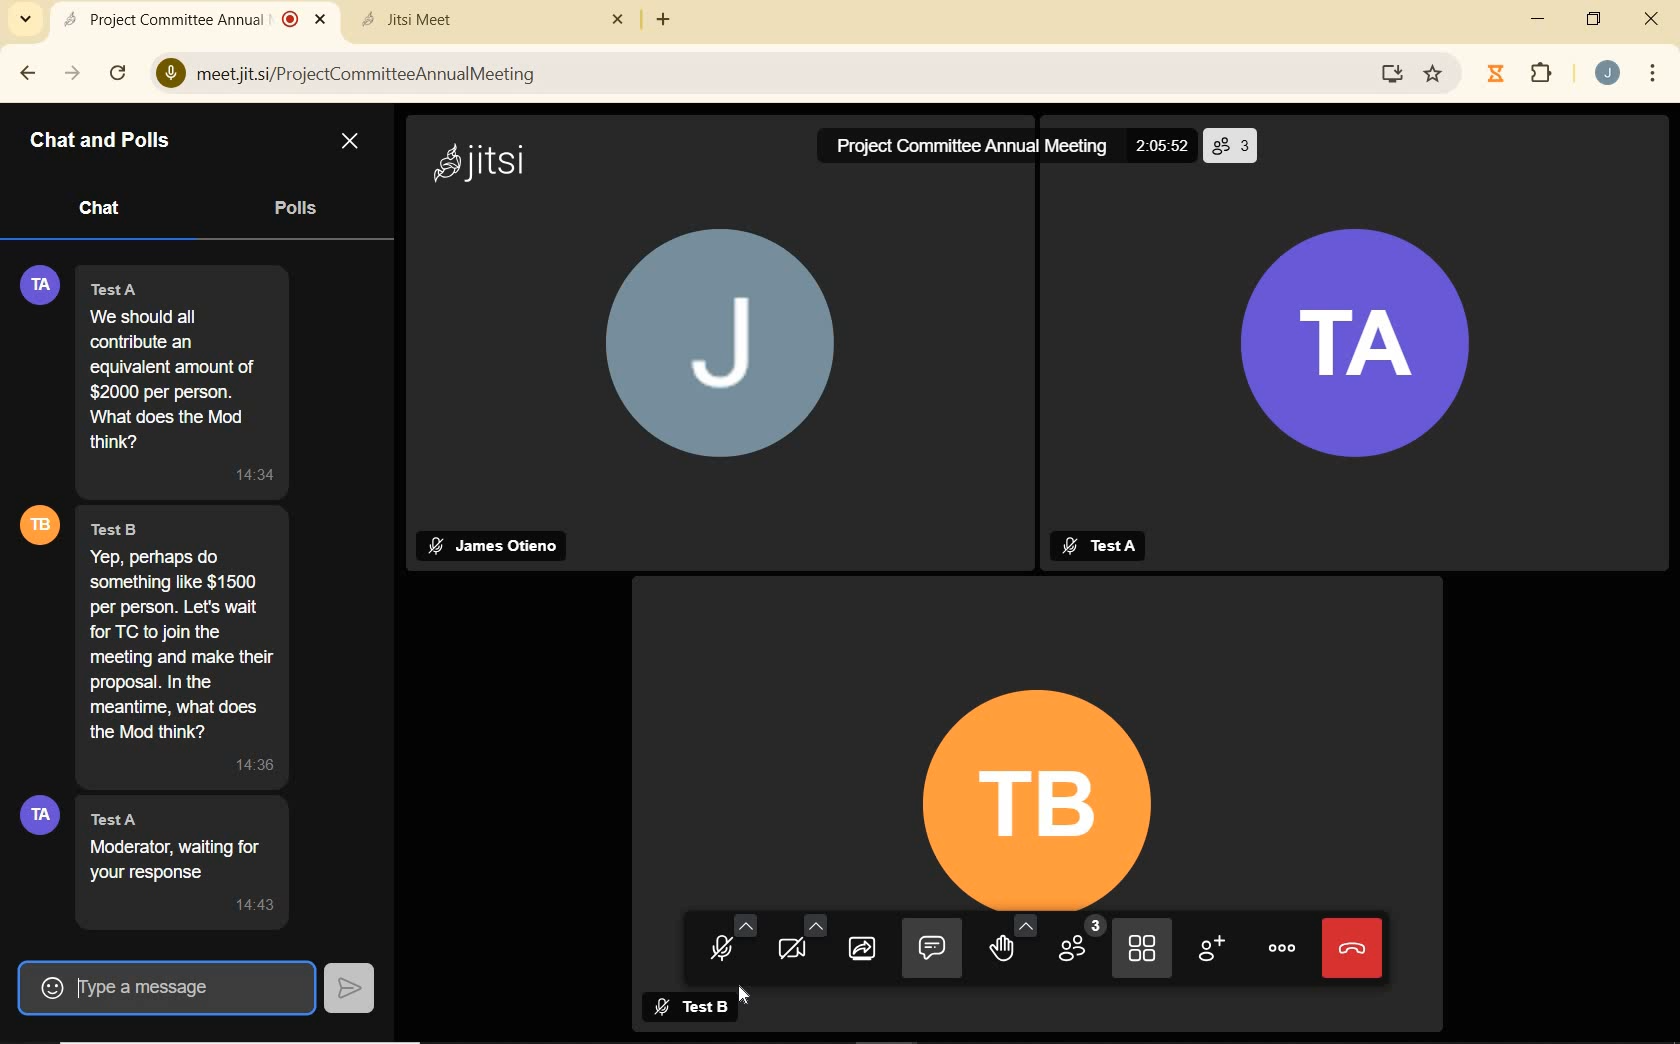  Describe the element at coordinates (1366, 343) in the screenshot. I see `TA` at that location.